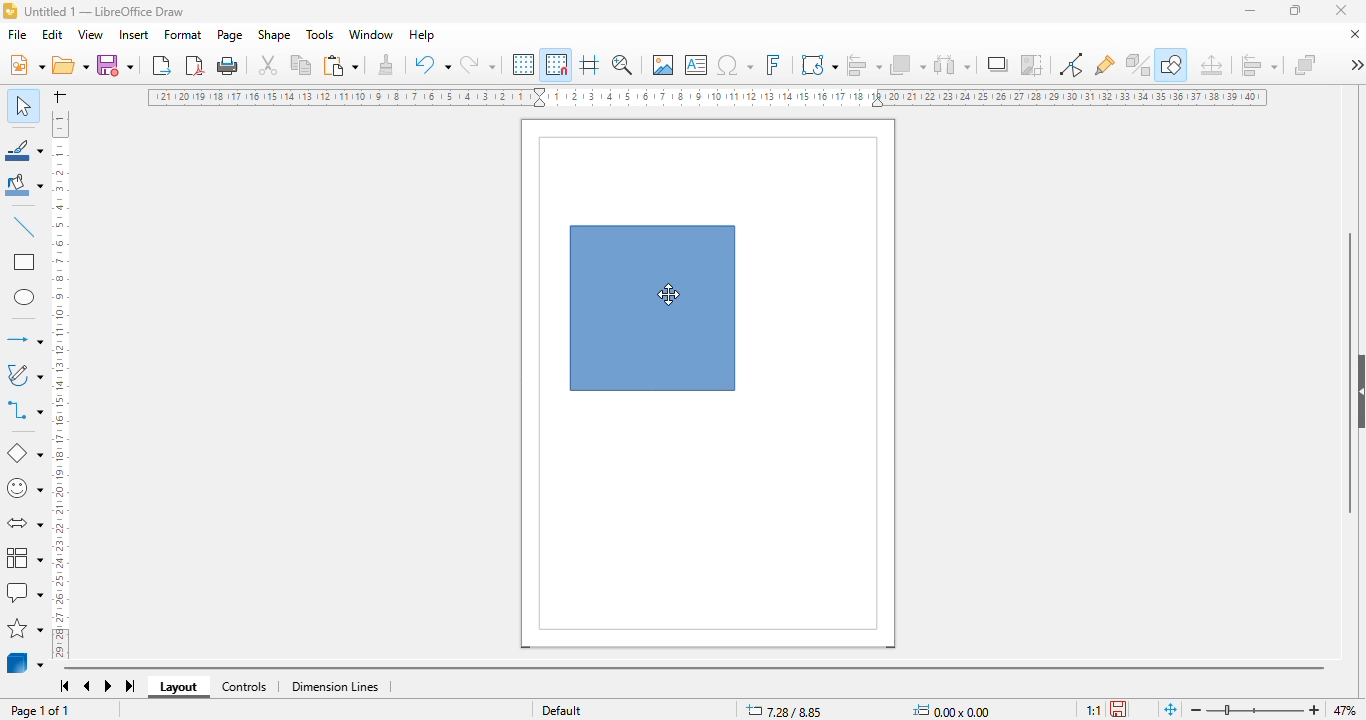  I want to click on insert text box, so click(697, 65).